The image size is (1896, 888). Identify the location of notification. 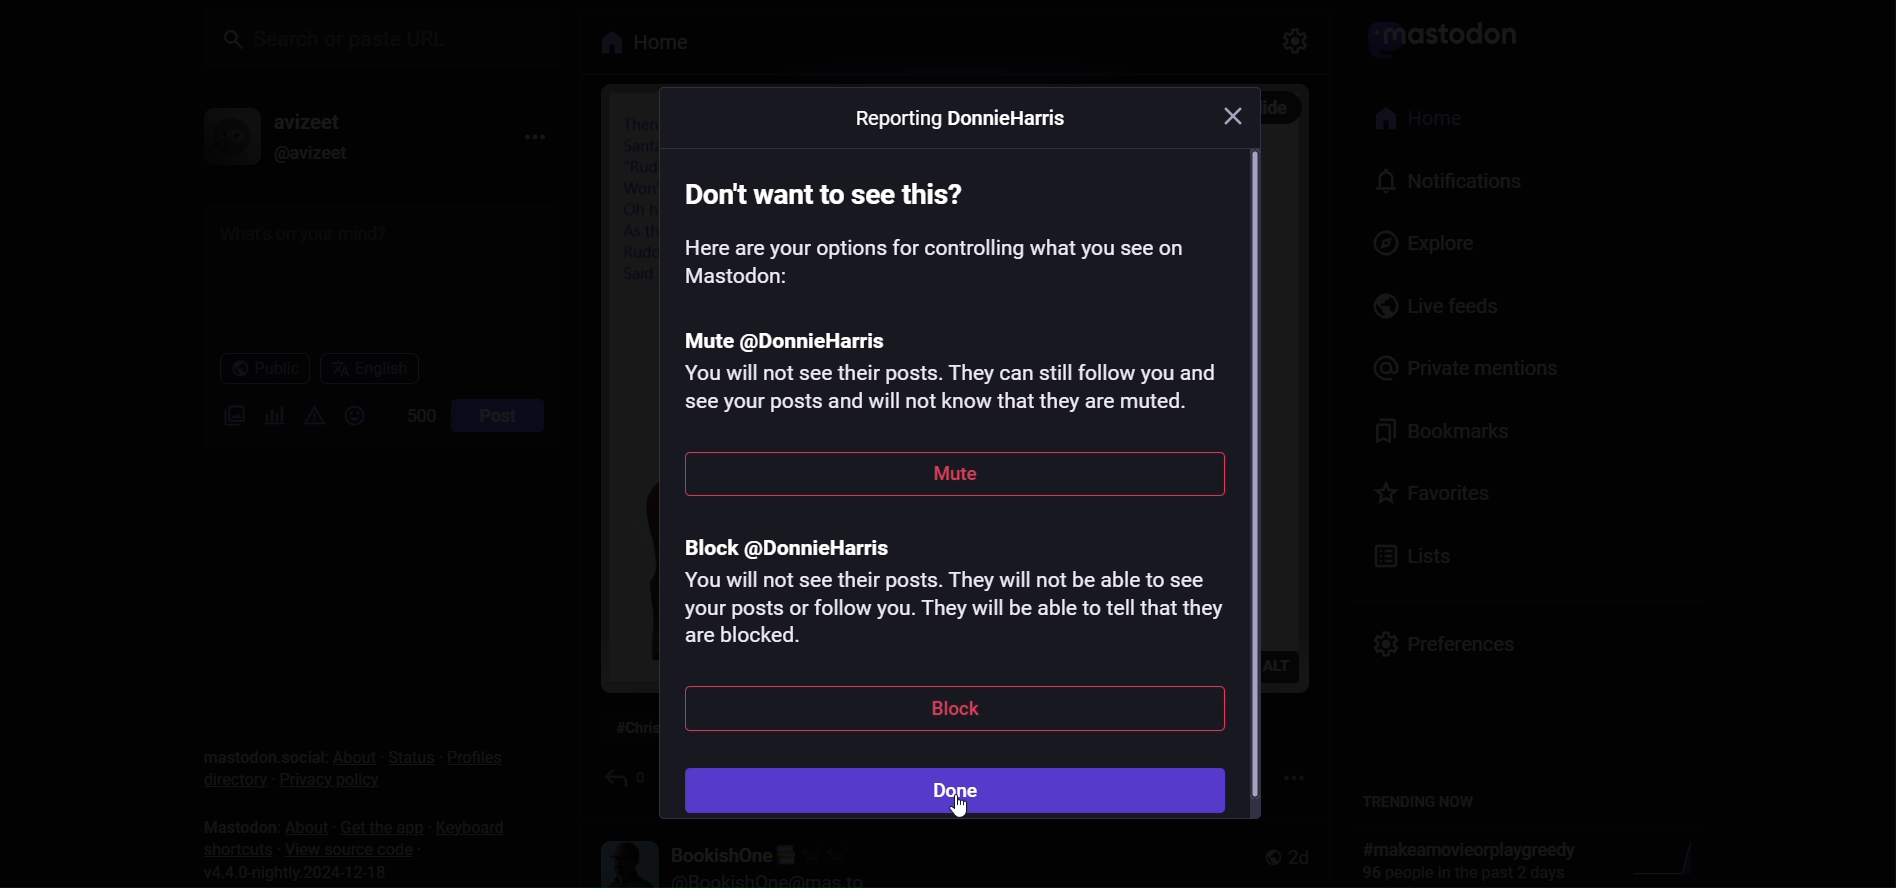
(1441, 181).